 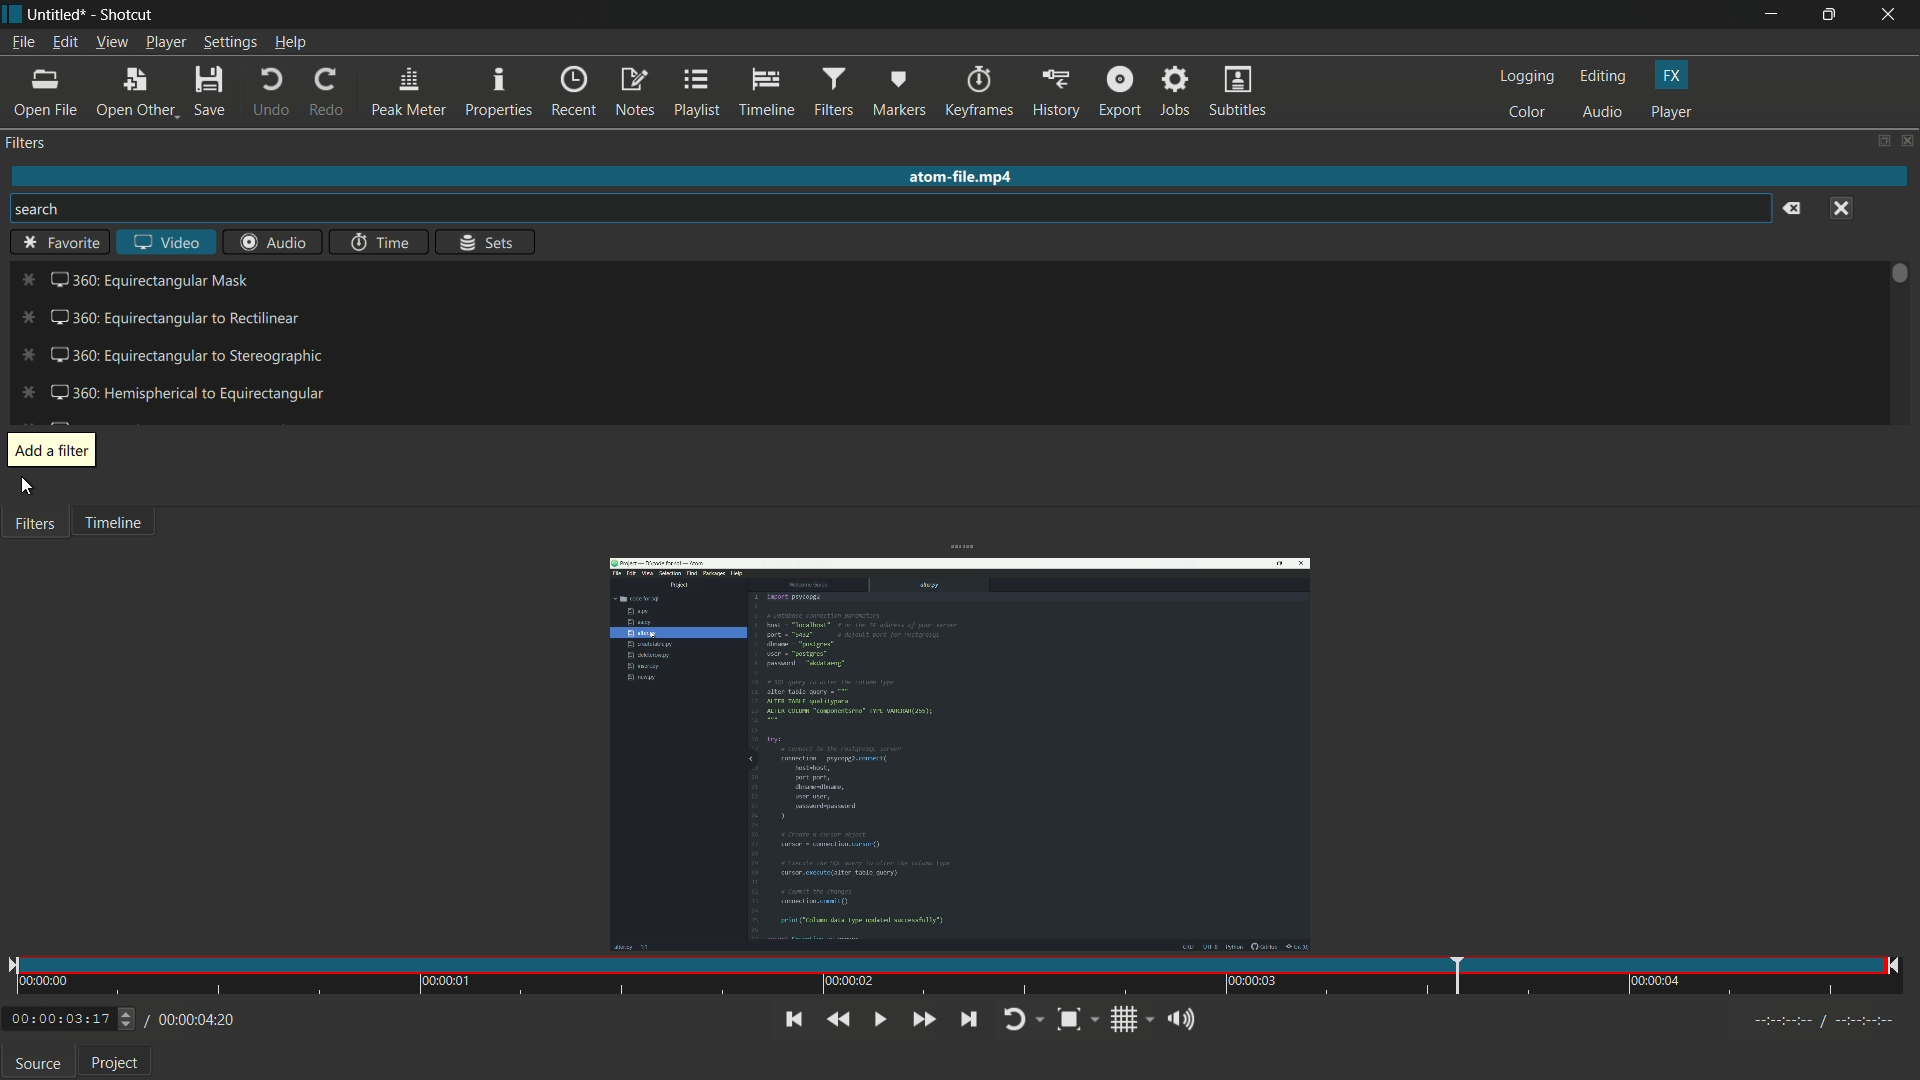 What do you see at coordinates (59, 243) in the screenshot?
I see `favorite` at bounding box center [59, 243].